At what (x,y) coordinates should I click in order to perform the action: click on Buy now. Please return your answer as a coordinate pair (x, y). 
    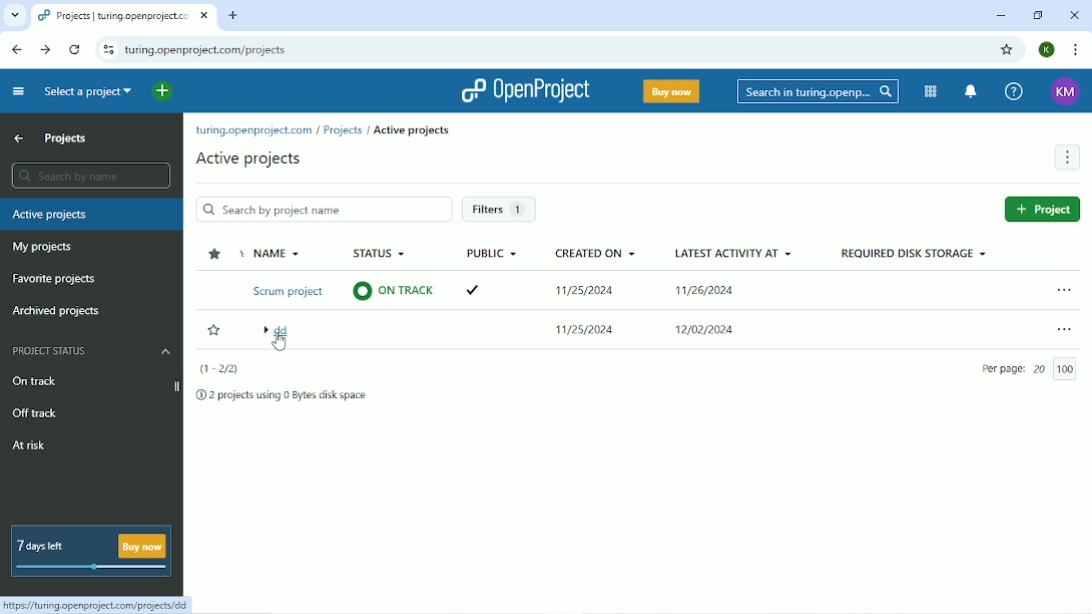
    Looking at the image, I should click on (671, 91).